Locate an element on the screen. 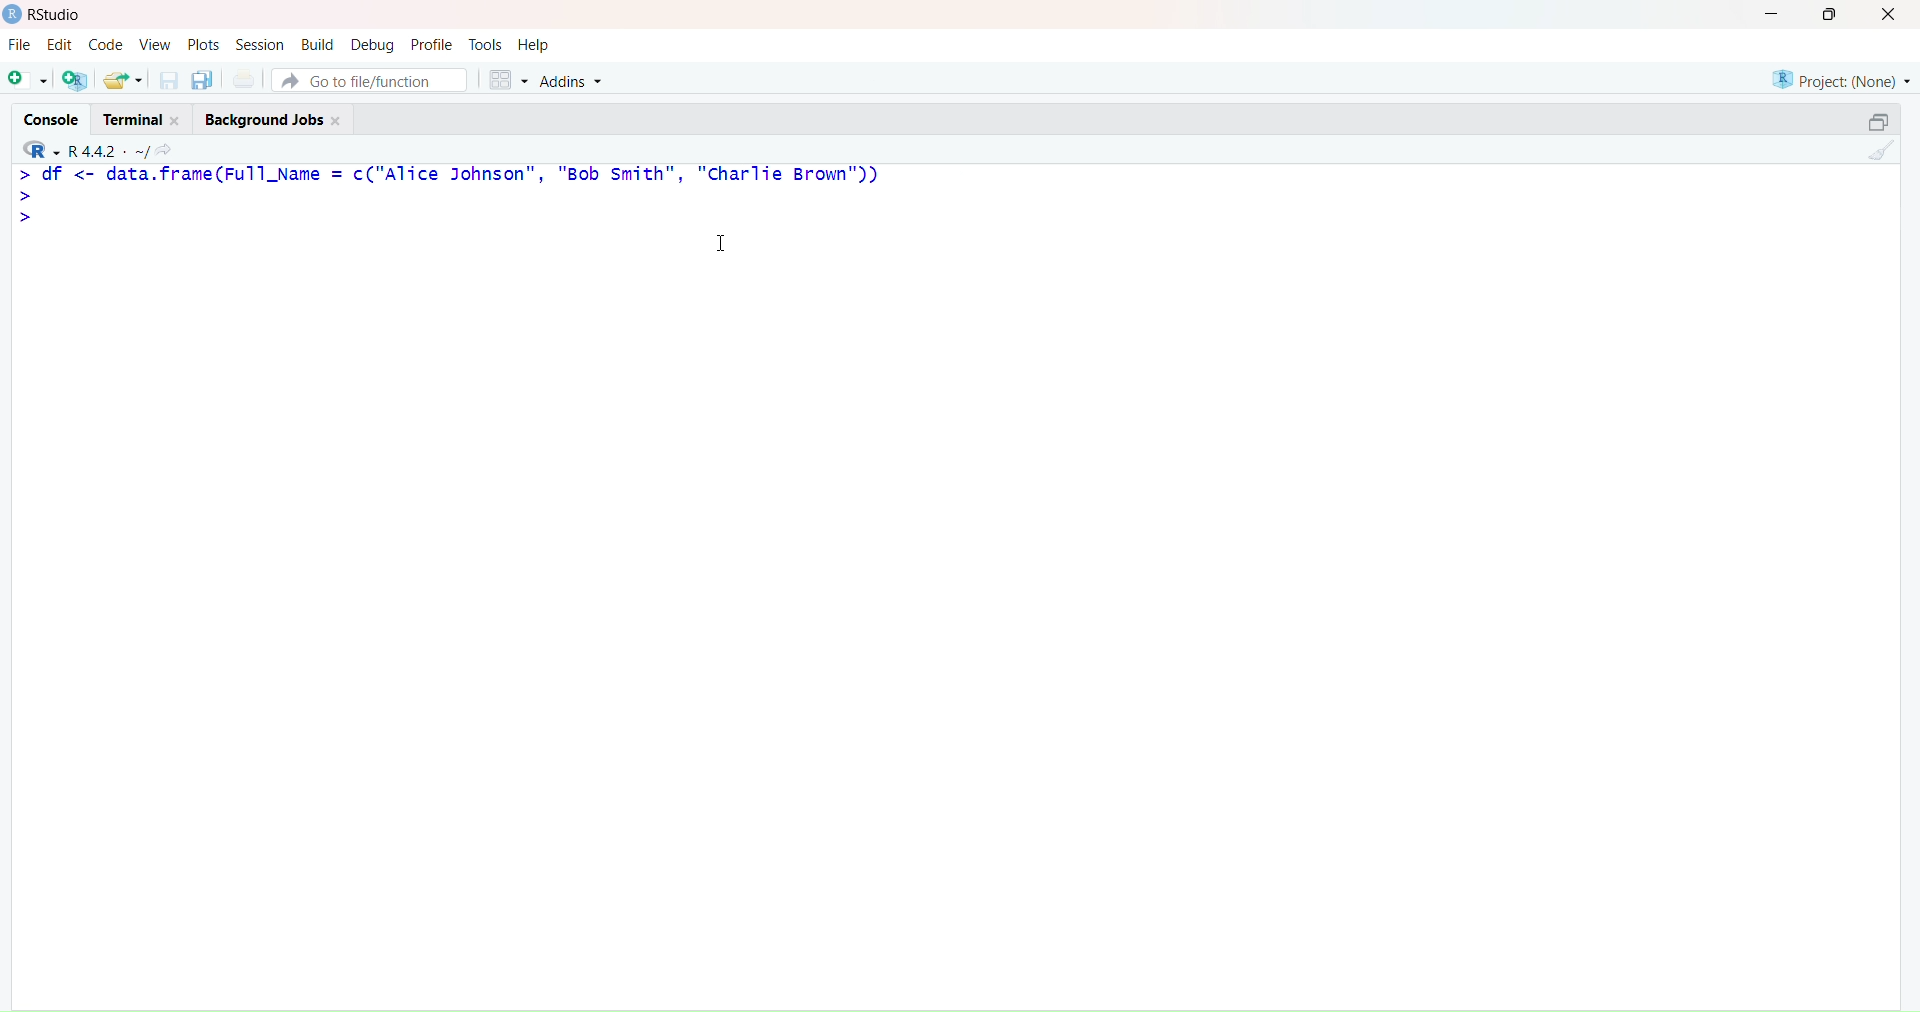  Go to file/function is located at coordinates (370, 79).